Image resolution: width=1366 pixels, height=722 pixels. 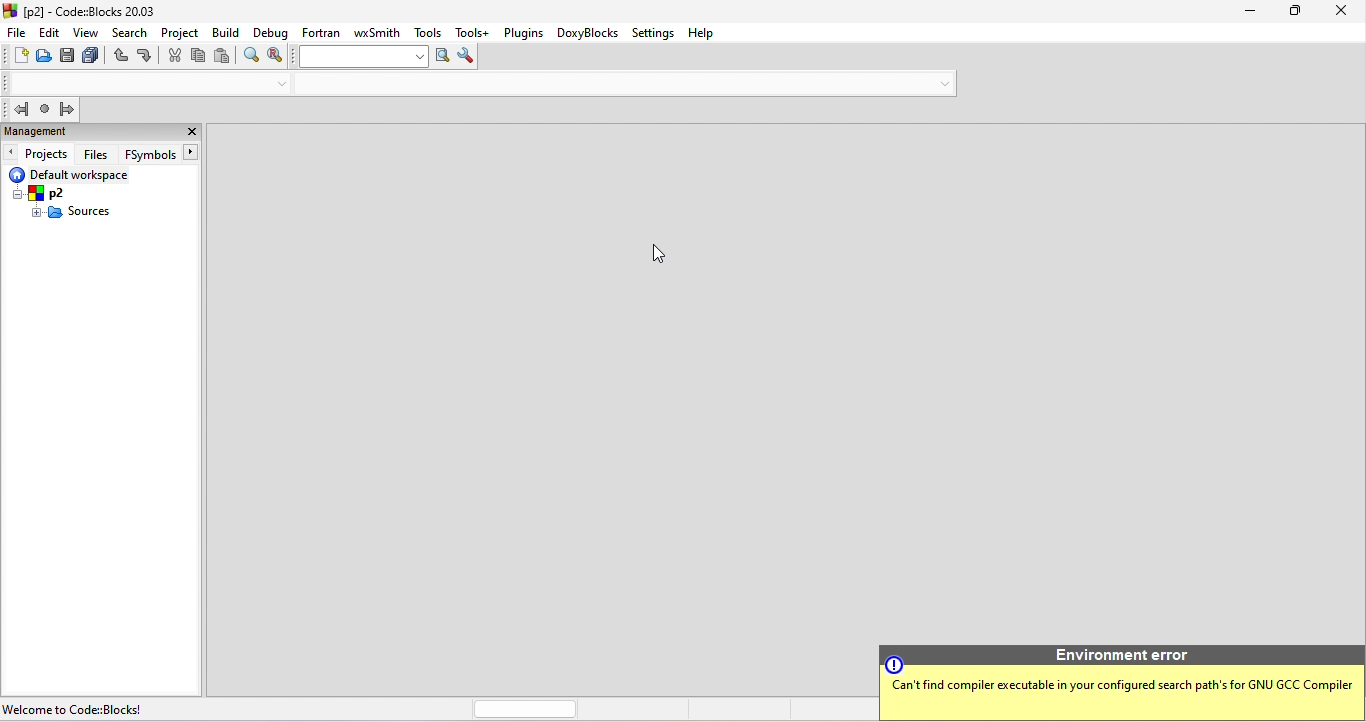 What do you see at coordinates (1338, 12) in the screenshot?
I see `close` at bounding box center [1338, 12].